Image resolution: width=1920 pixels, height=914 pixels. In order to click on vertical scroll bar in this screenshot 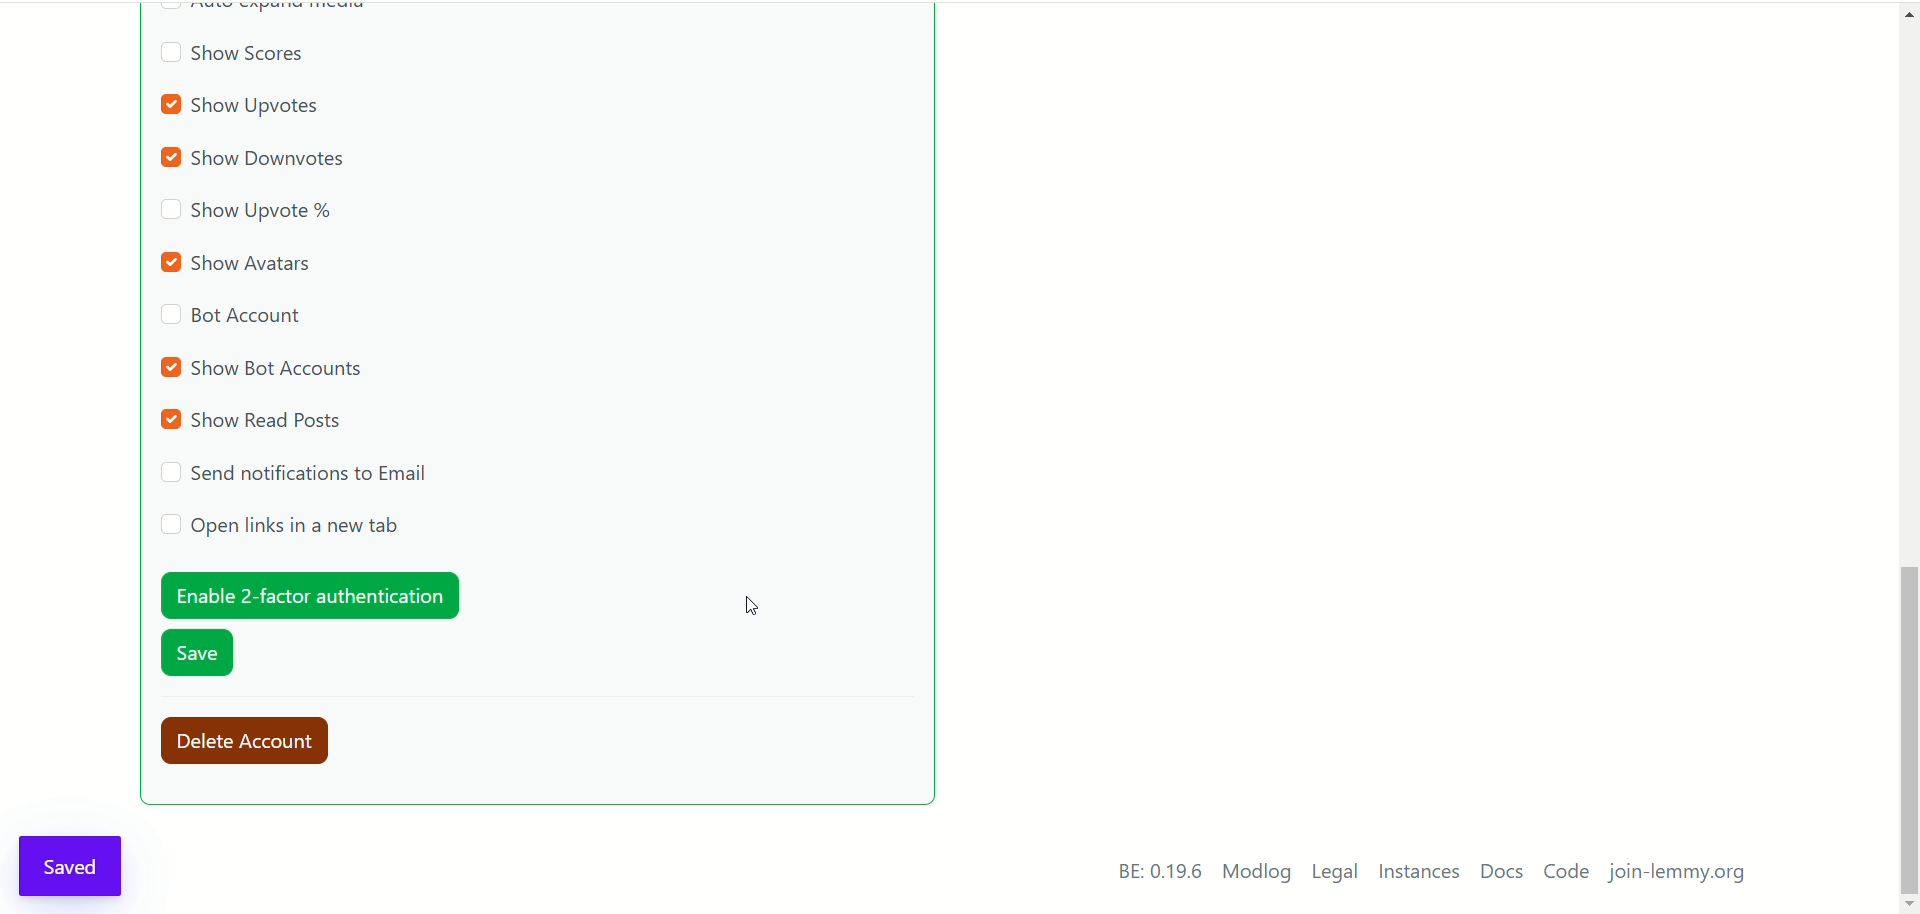, I will do `click(1908, 450)`.